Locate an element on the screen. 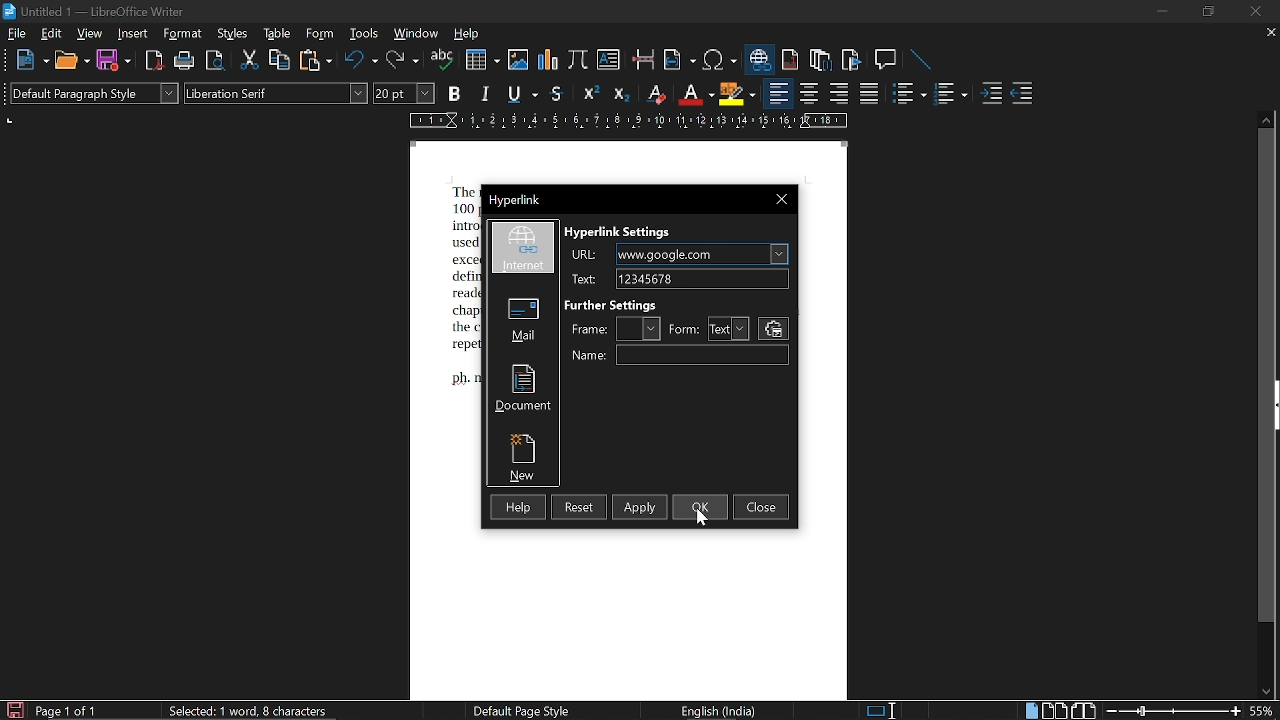 The width and height of the screenshot is (1280, 720). insert table is located at coordinates (481, 60).